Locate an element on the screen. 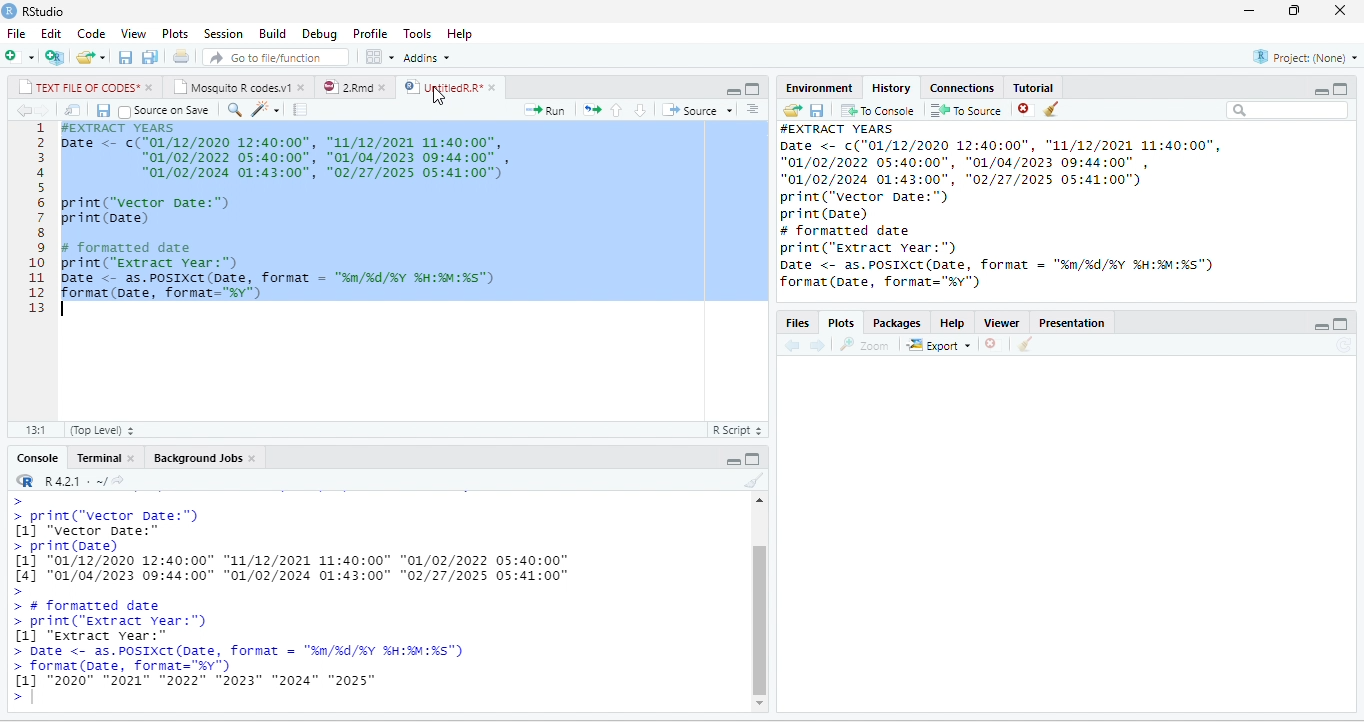 The width and height of the screenshot is (1364, 722). new project is located at coordinates (55, 57).